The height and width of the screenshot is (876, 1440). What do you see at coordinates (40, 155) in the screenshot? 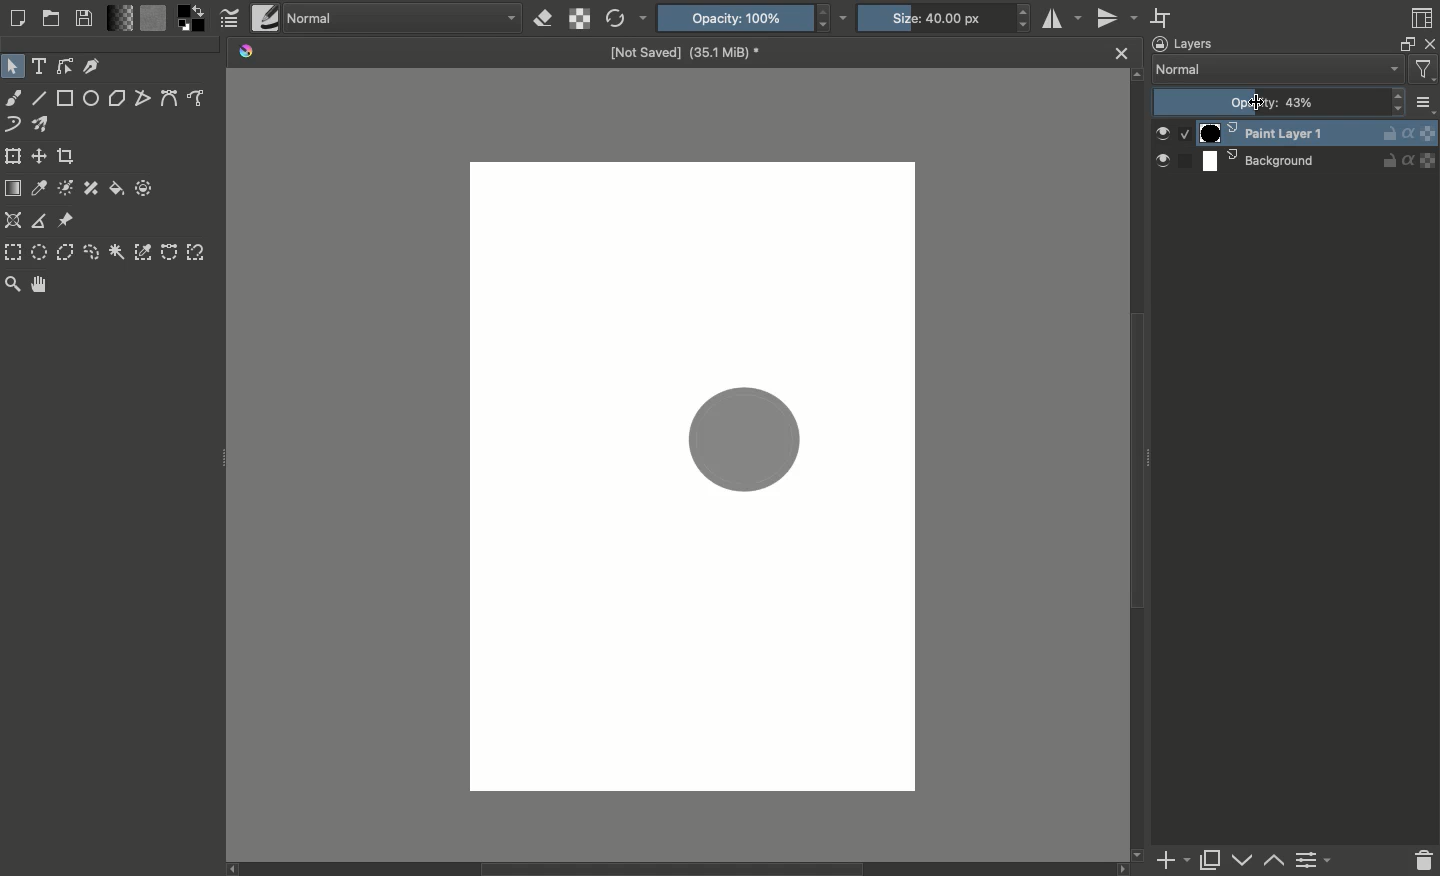
I see `Move a layer` at bounding box center [40, 155].